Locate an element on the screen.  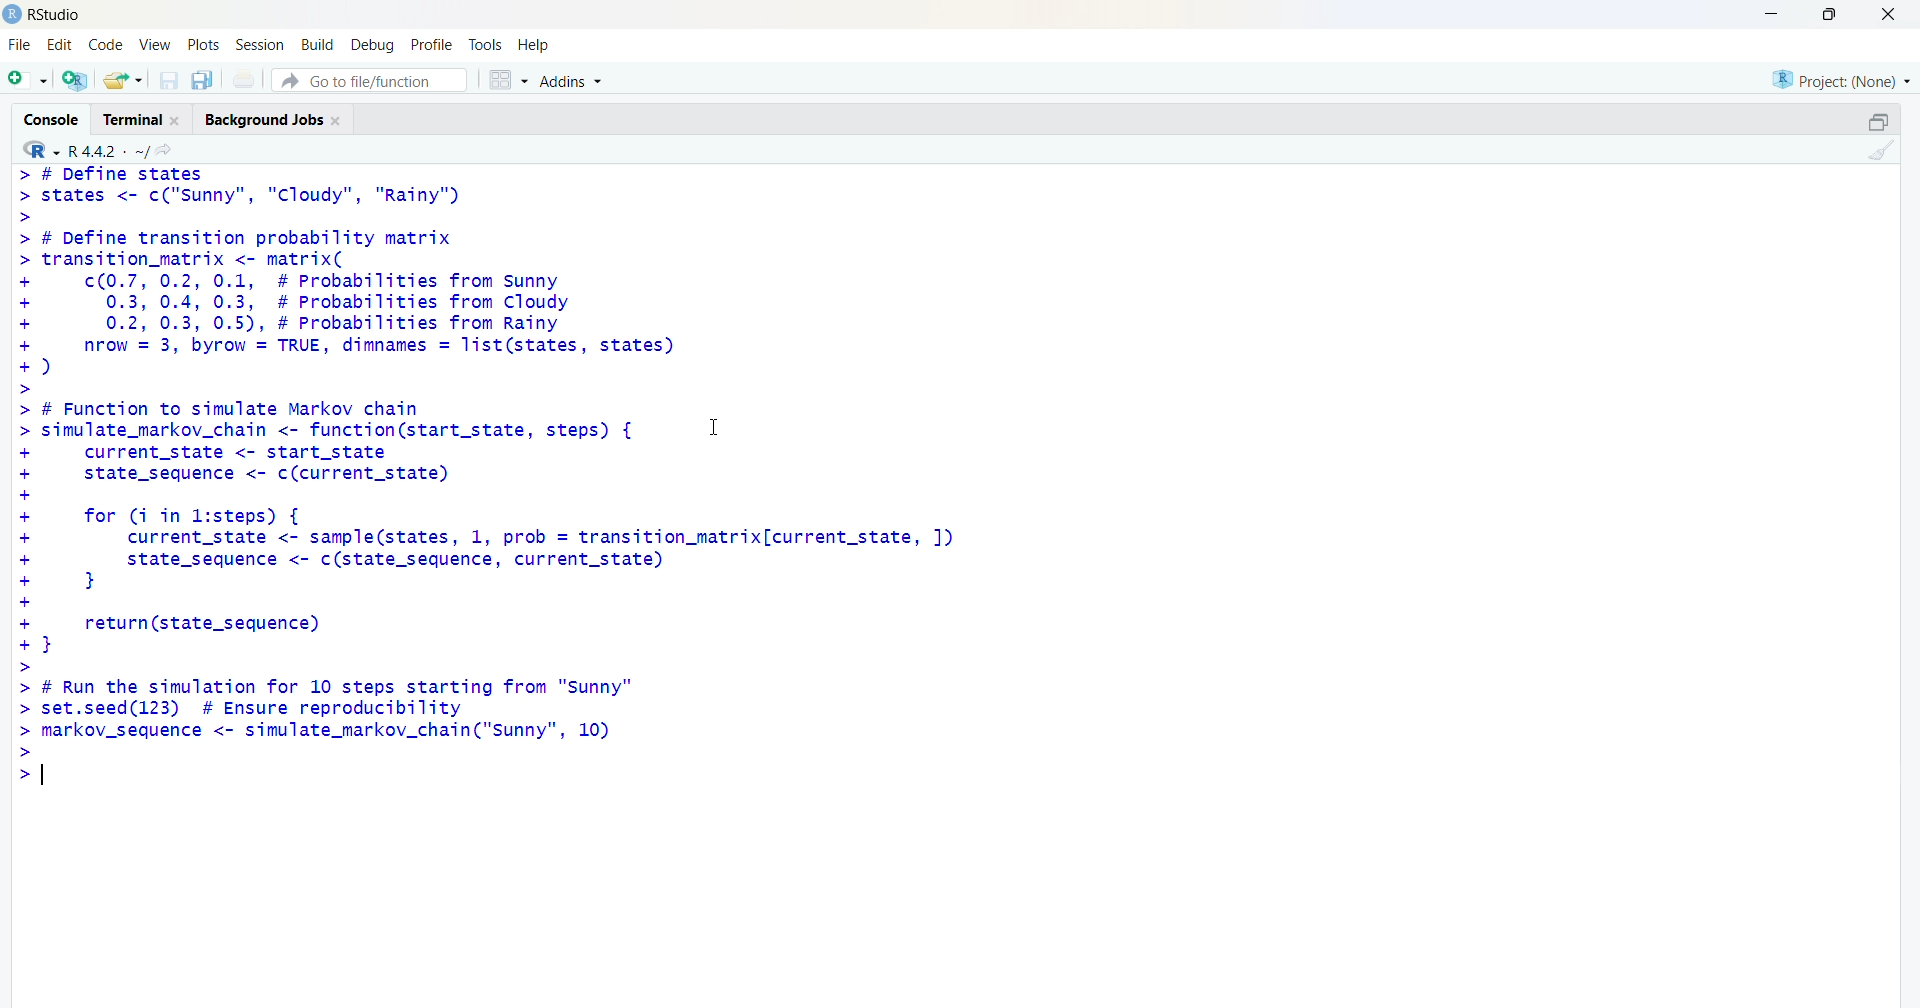
go to file/function is located at coordinates (368, 81).